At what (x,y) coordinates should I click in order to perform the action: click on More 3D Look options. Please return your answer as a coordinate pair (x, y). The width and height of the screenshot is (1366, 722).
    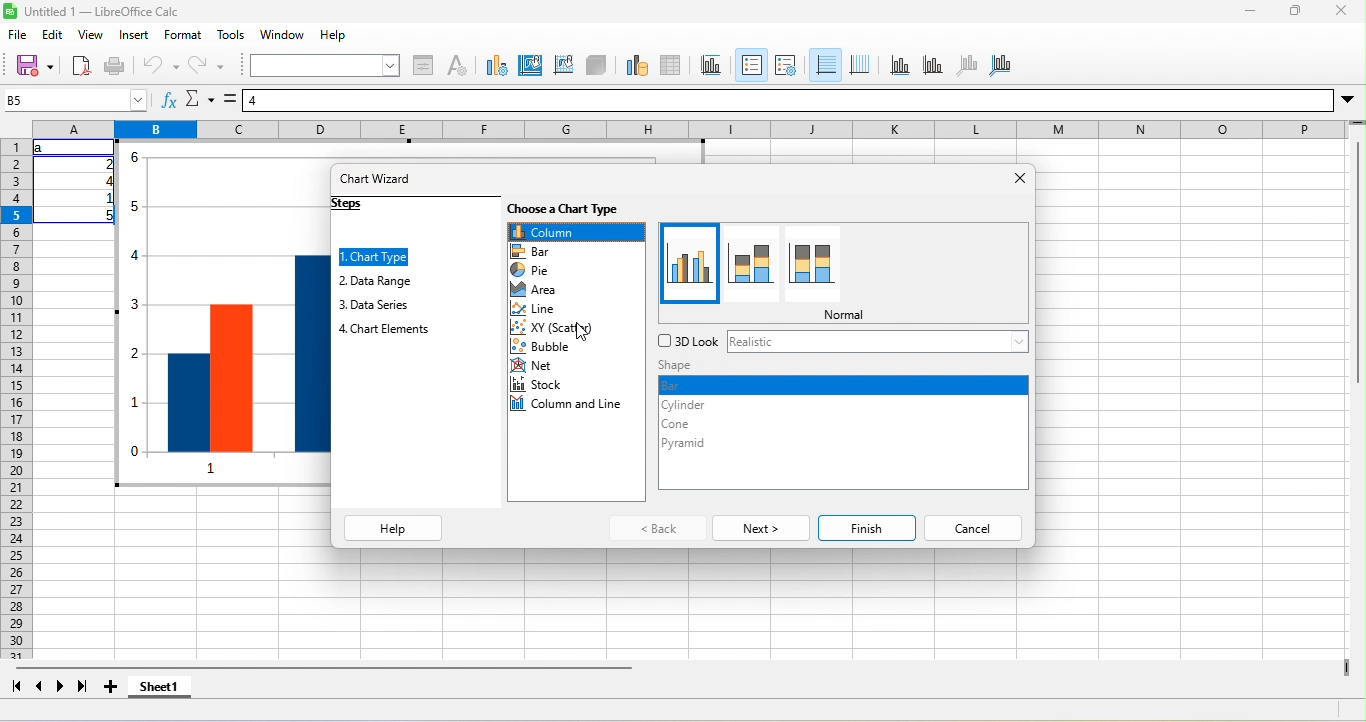
    Looking at the image, I should click on (1020, 342).